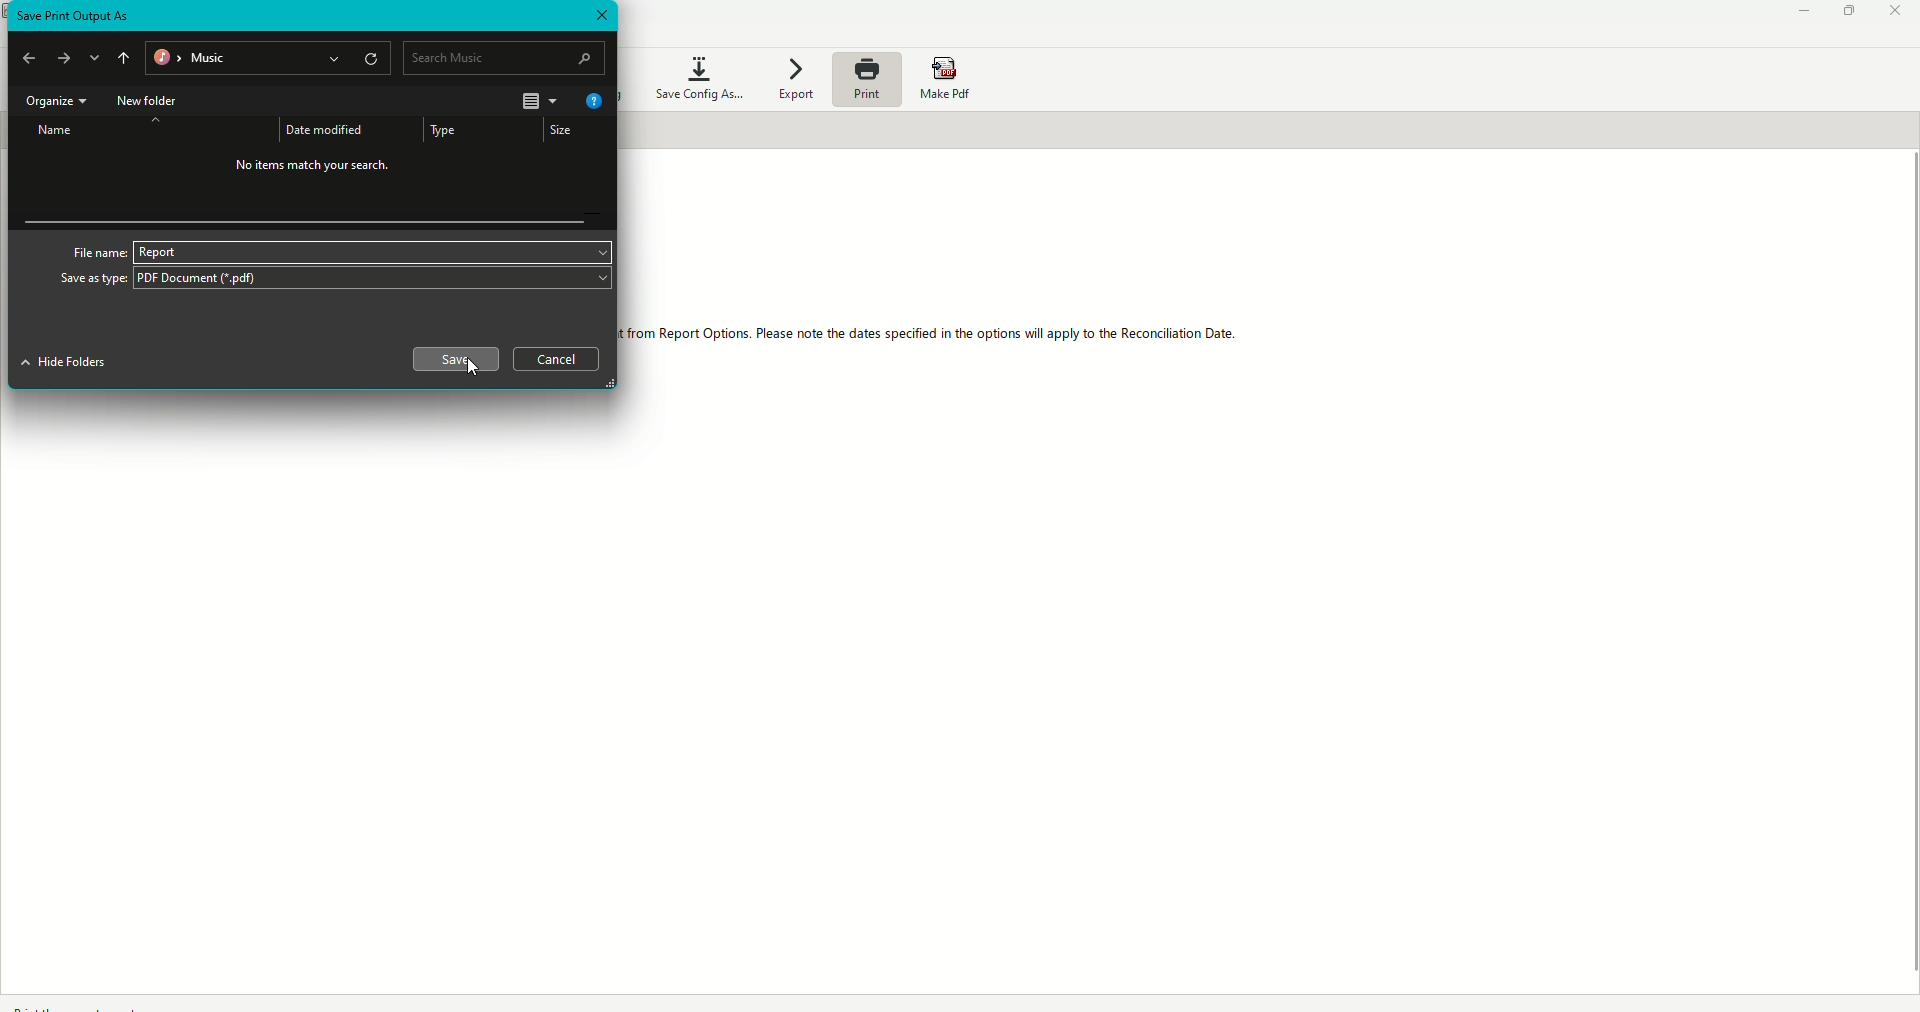 Image resolution: width=1920 pixels, height=1012 pixels. What do you see at coordinates (601, 16) in the screenshot?
I see `Close` at bounding box center [601, 16].